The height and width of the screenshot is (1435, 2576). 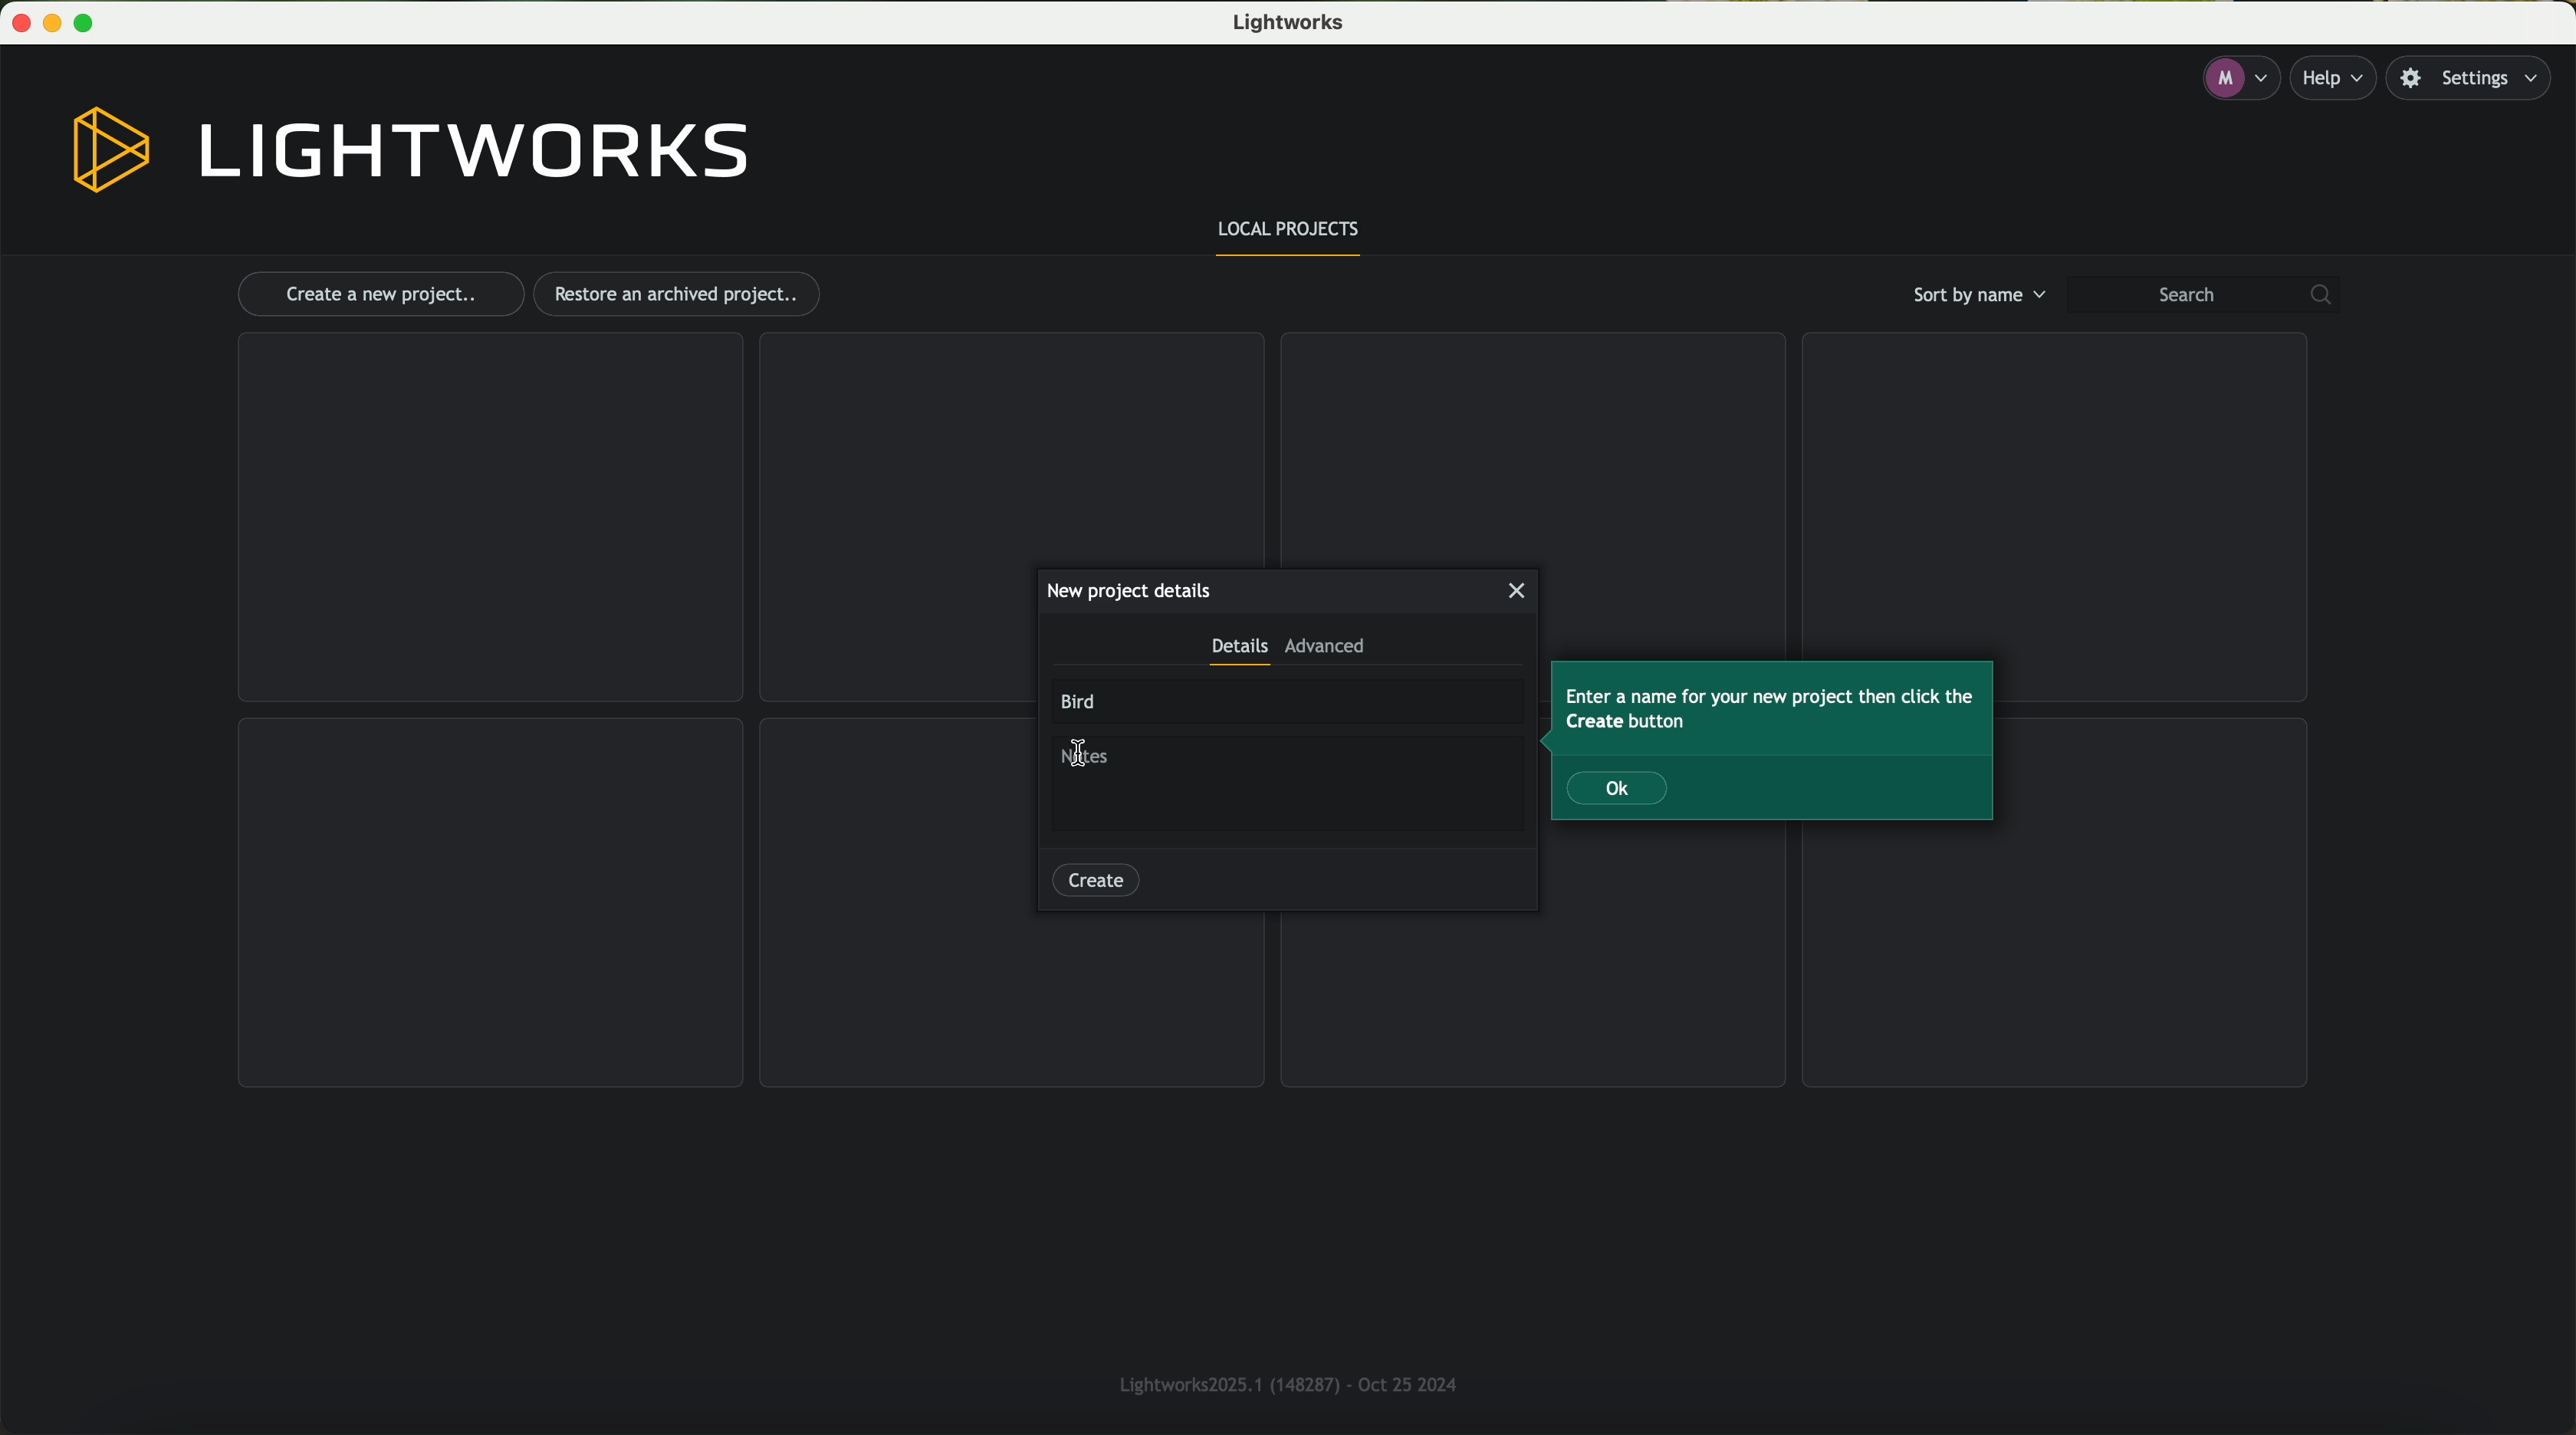 I want to click on search bar, so click(x=2212, y=295).